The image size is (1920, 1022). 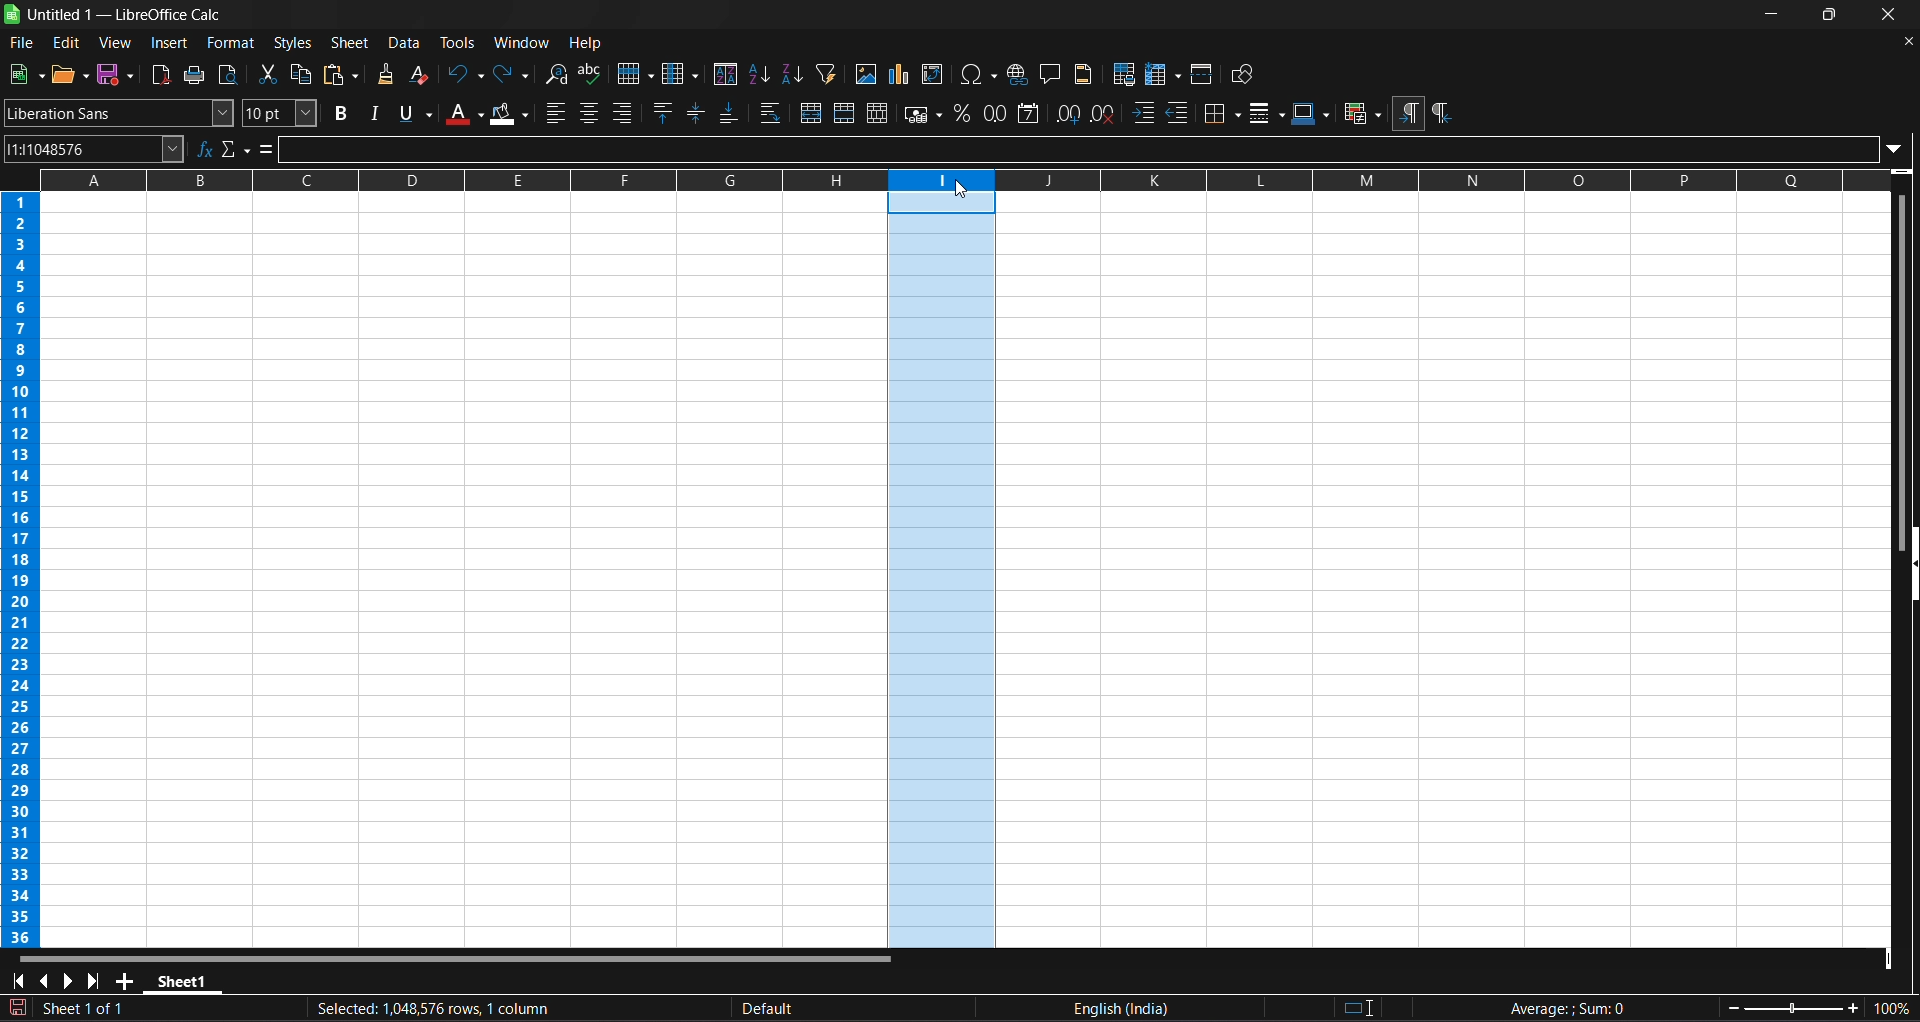 What do you see at coordinates (775, 113) in the screenshot?
I see `wrap text` at bounding box center [775, 113].